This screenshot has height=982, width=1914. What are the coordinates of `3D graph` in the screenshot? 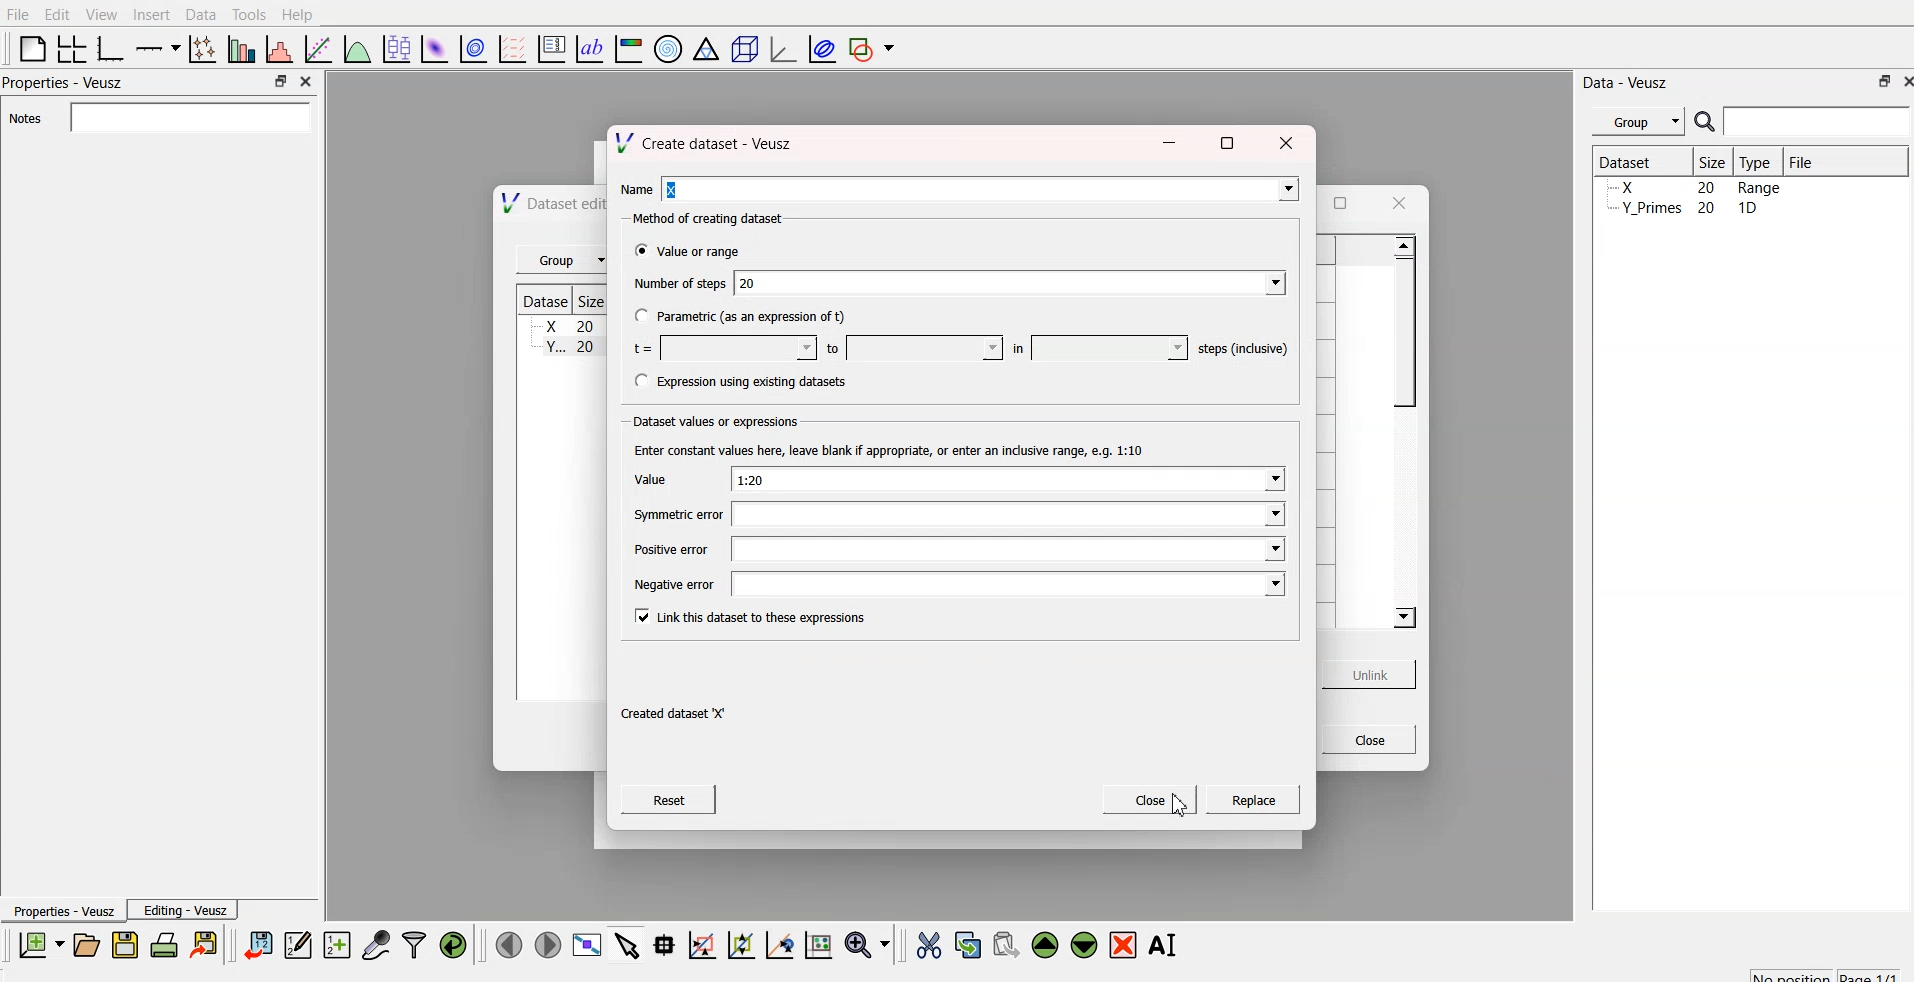 It's located at (781, 49).